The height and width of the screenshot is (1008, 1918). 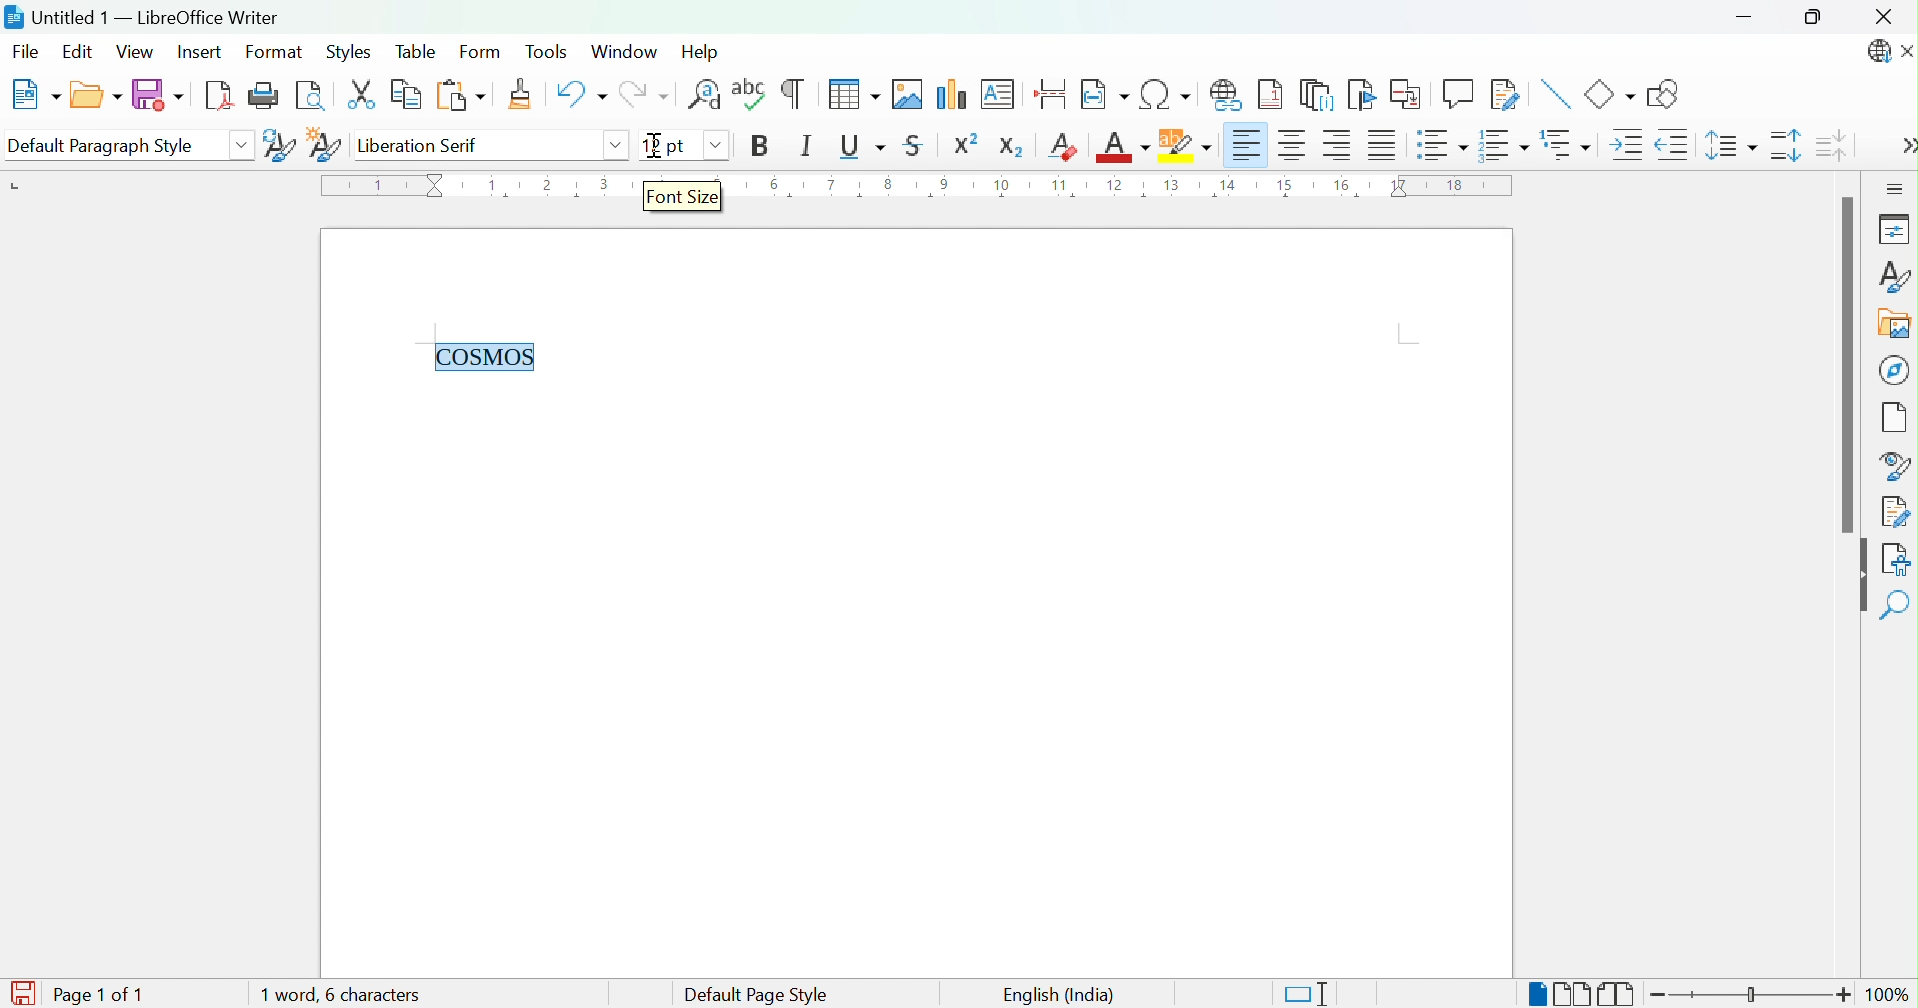 I want to click on Insert Cross-reference, so click(x=1405, y=94).